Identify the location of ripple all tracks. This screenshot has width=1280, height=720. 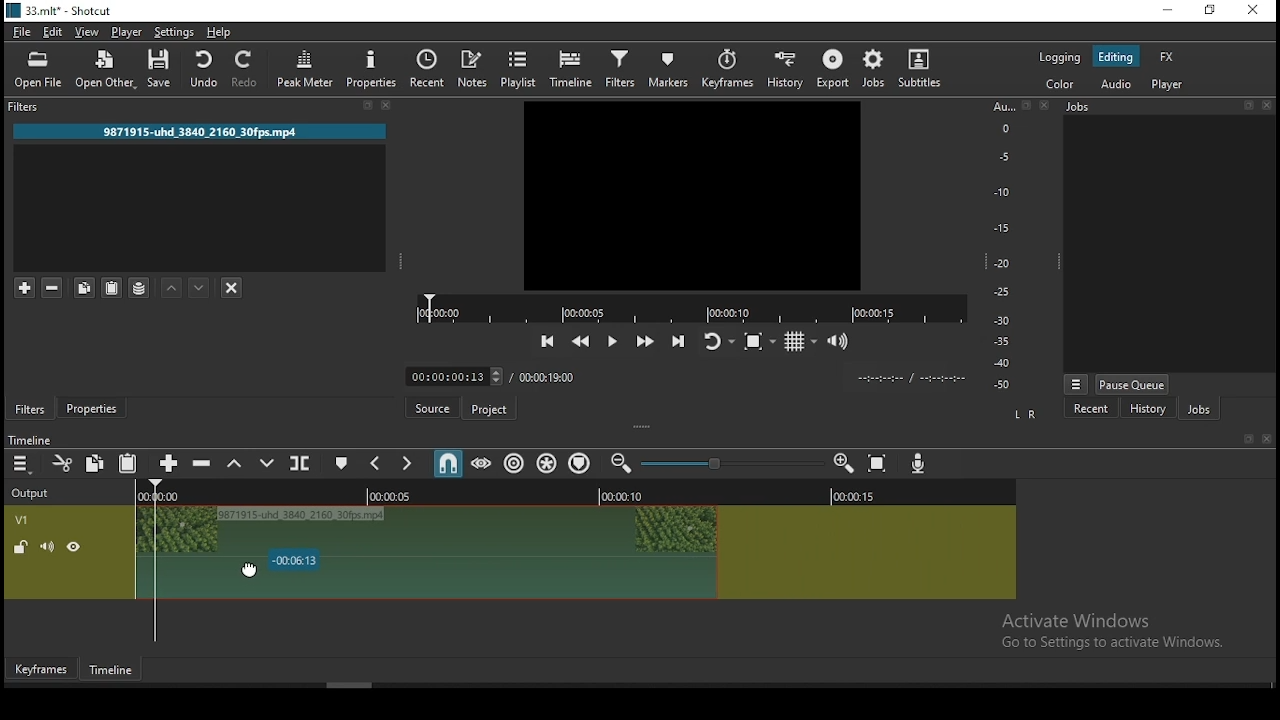
(550, 462).